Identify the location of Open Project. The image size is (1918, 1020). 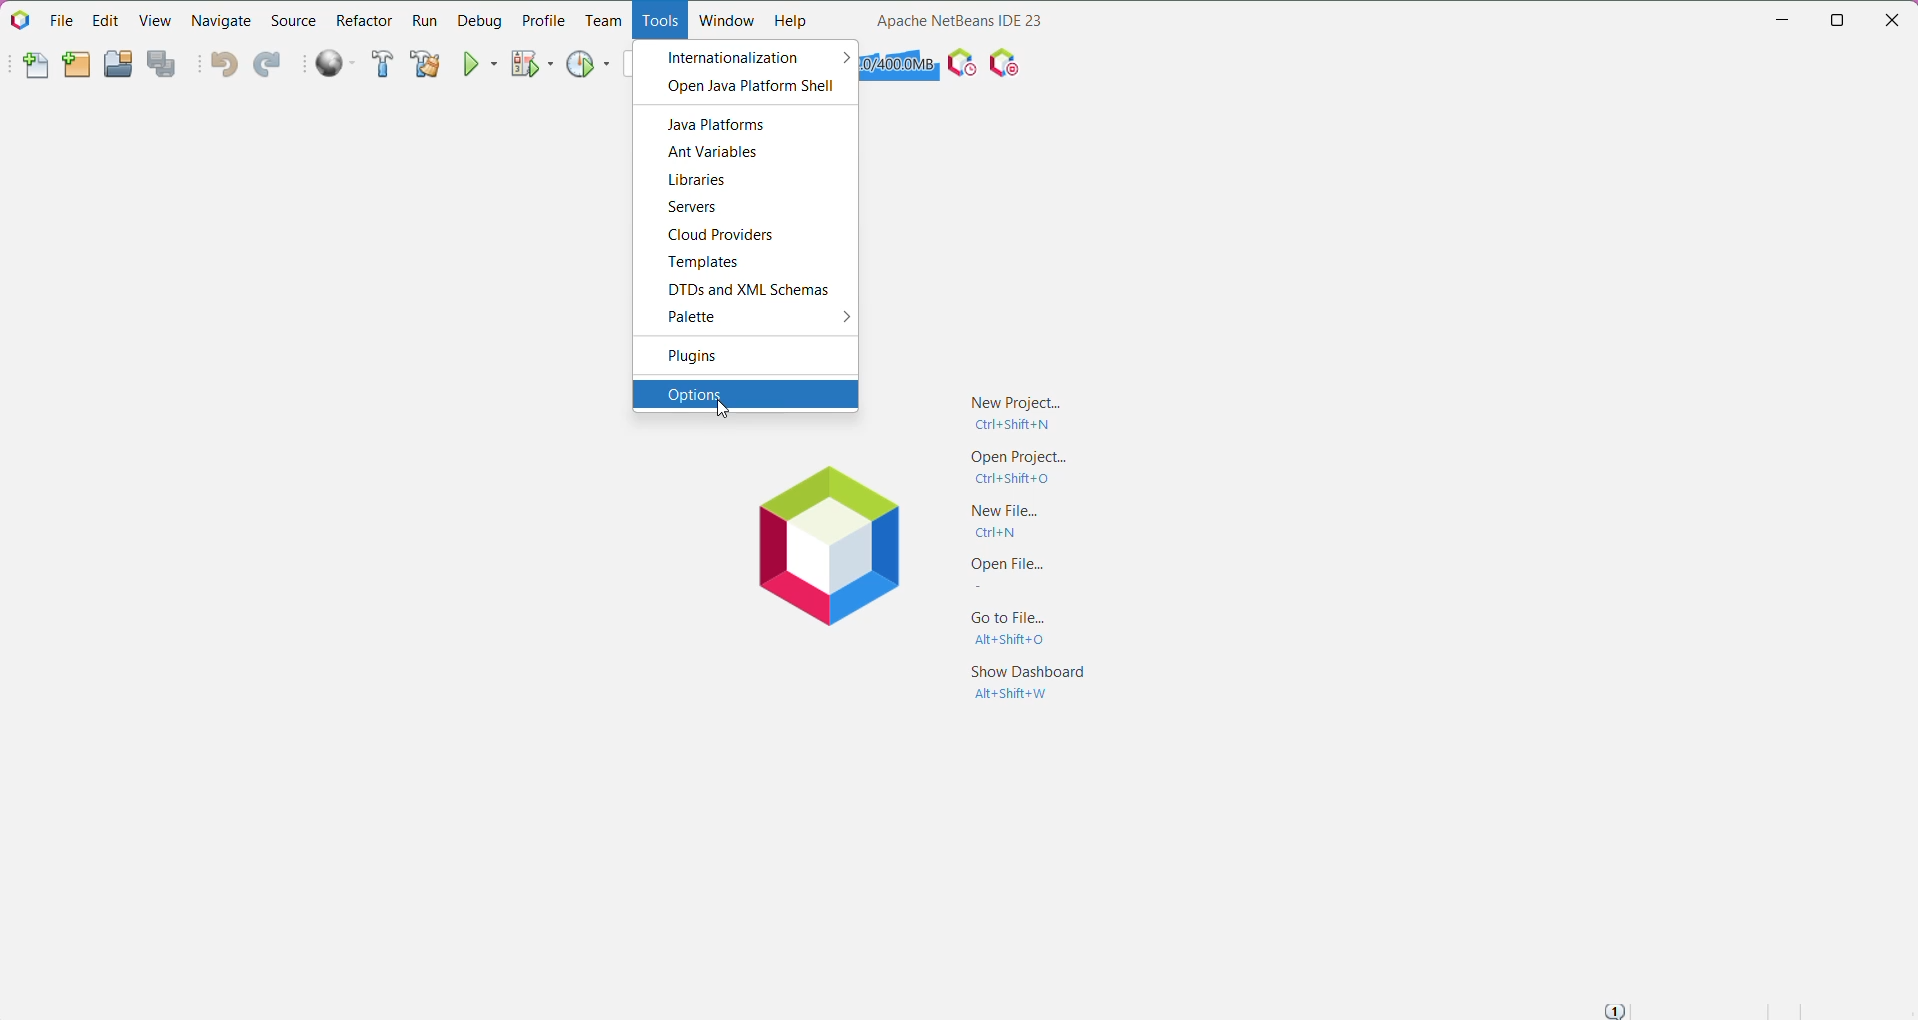
(117, 64).